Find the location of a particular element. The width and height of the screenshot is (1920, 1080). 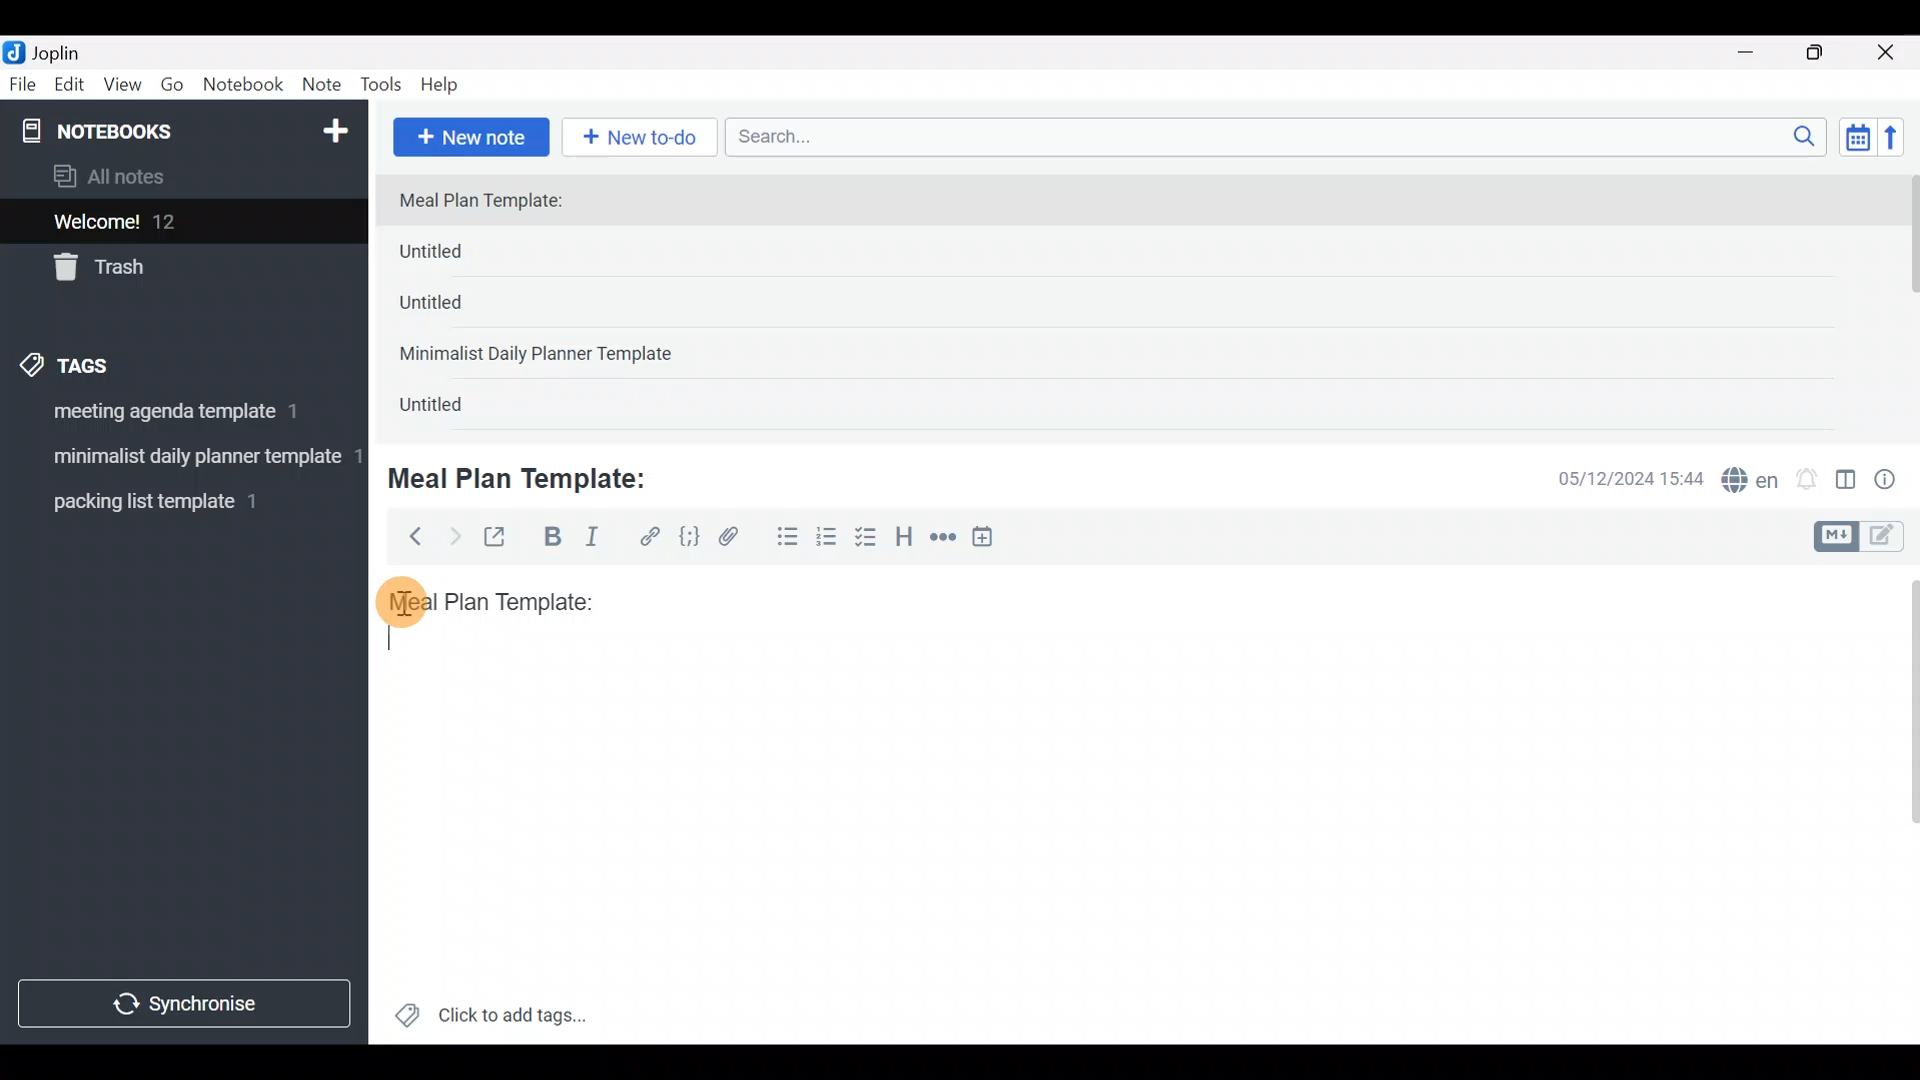

Tag 1 is located at coordinates (178, 417).